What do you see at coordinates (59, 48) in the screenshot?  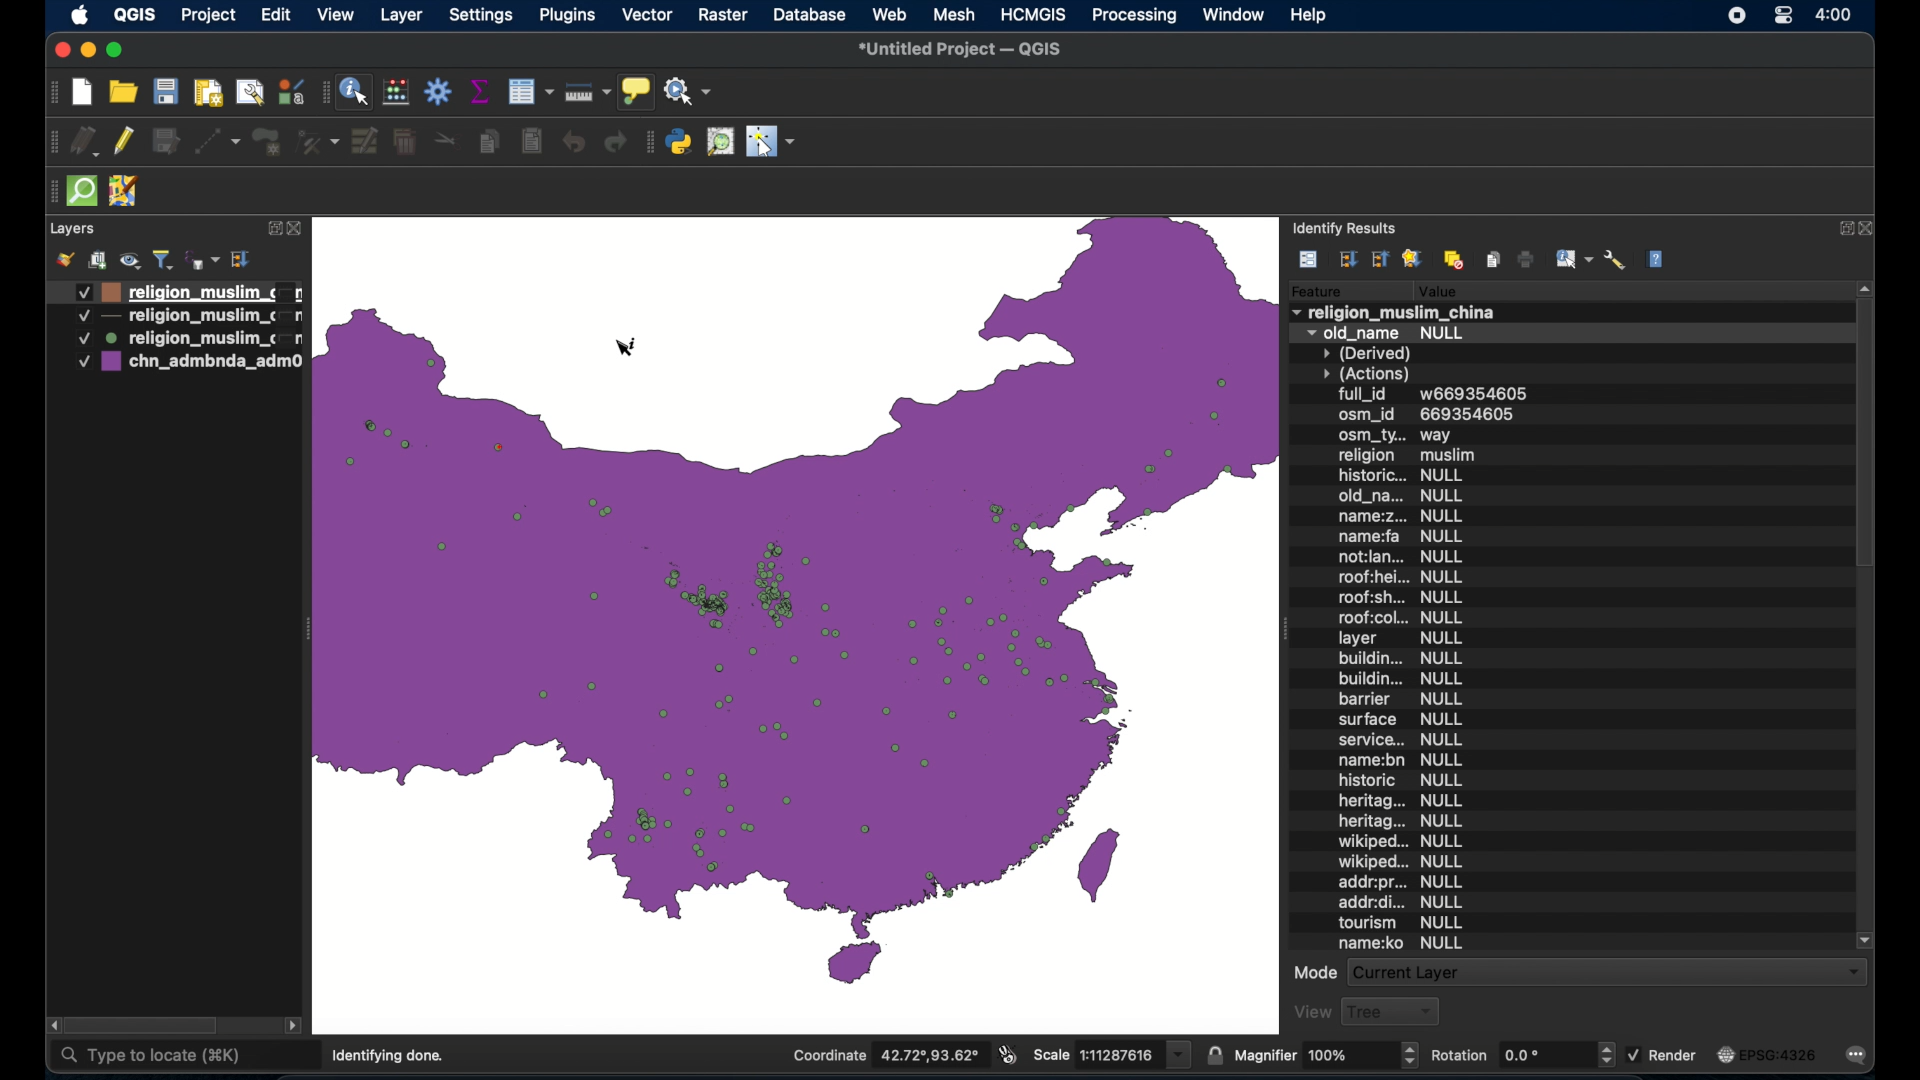 I see `close` at bounding box center [59, 48].